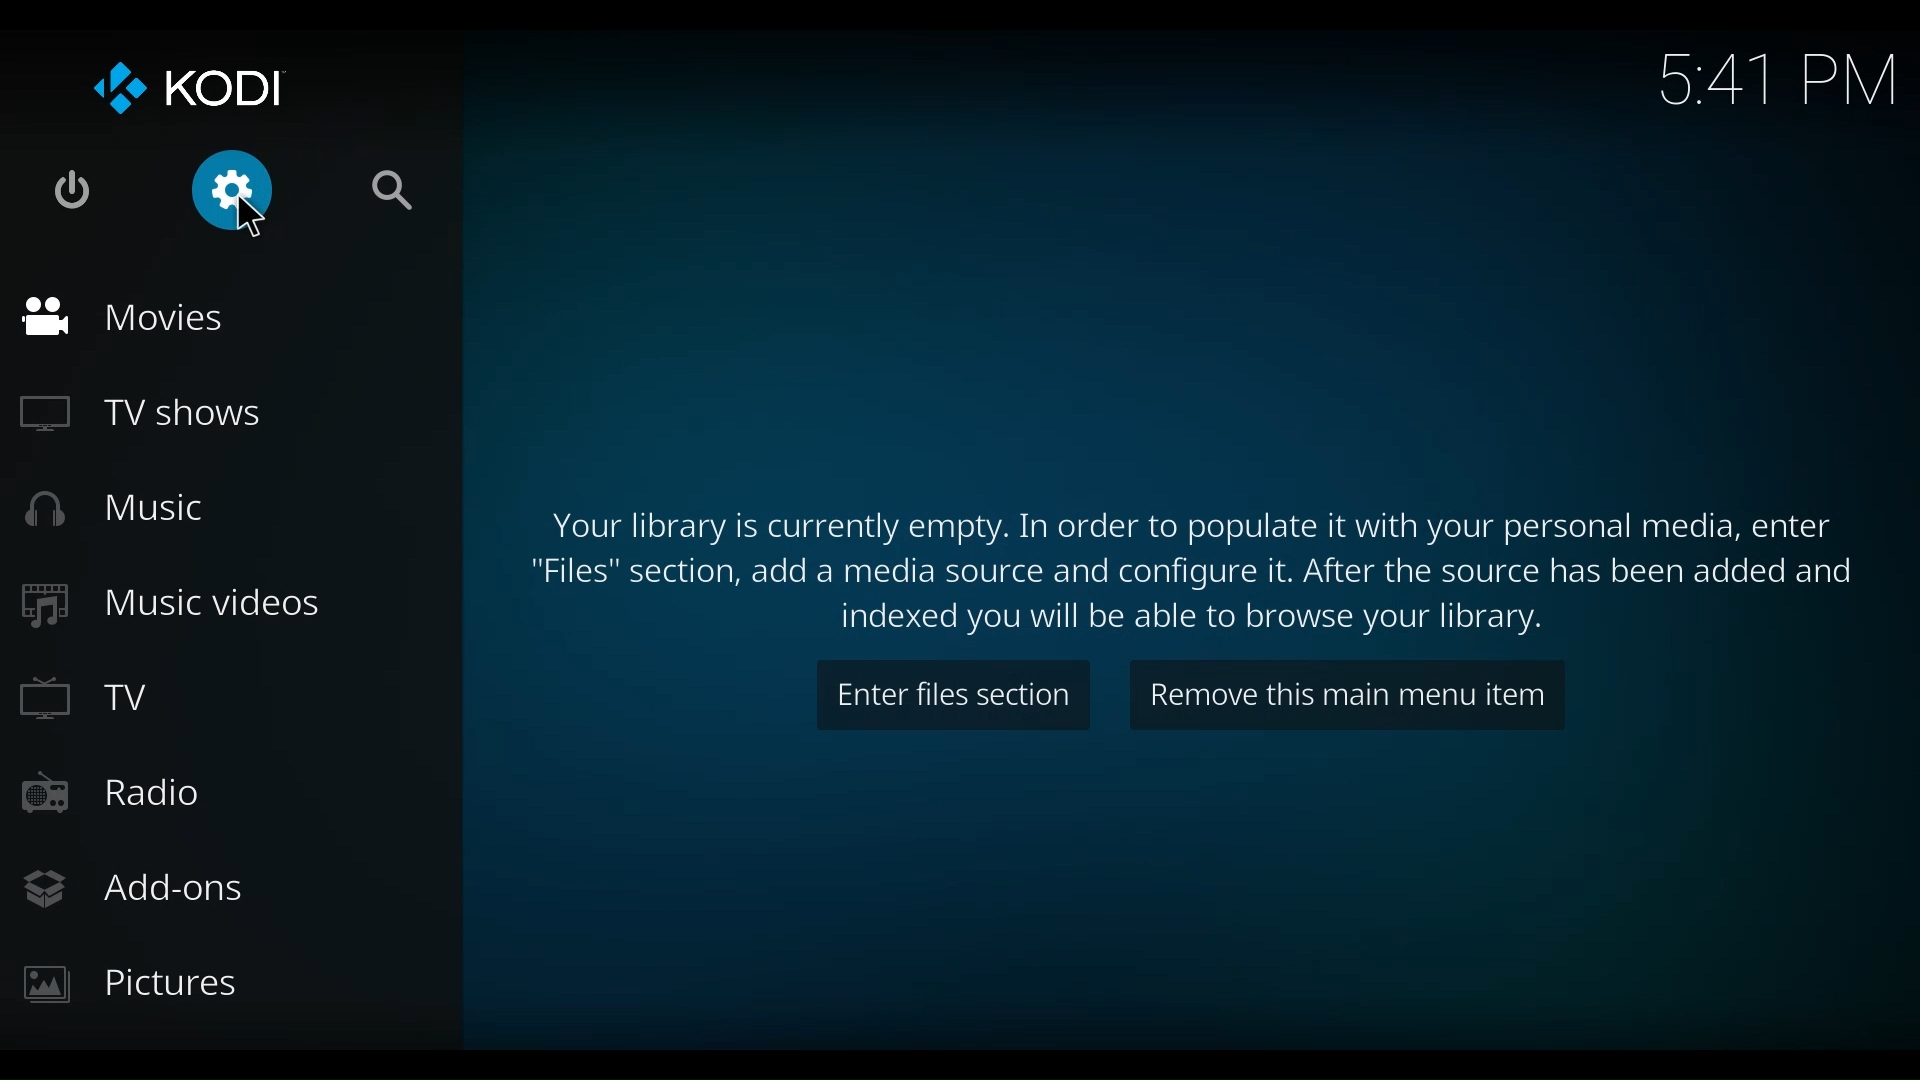 Image resolution: width=1920 pixels, height=1080 pixels. Describe the element at coordinates (142, 886) in the screenshot. I see `Add-ons` at that location.